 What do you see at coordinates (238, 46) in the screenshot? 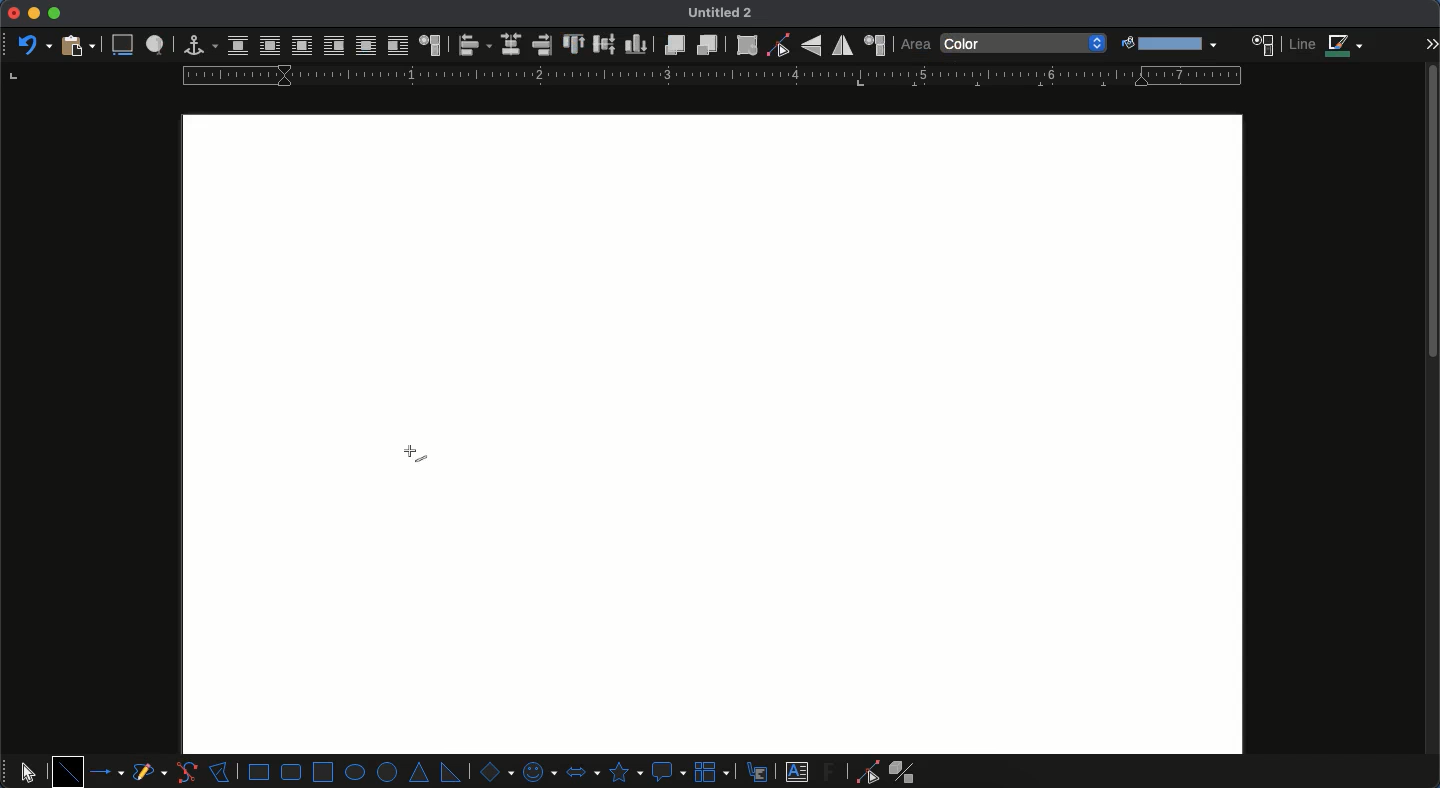
I see `none` at bounding box center [238, 46].